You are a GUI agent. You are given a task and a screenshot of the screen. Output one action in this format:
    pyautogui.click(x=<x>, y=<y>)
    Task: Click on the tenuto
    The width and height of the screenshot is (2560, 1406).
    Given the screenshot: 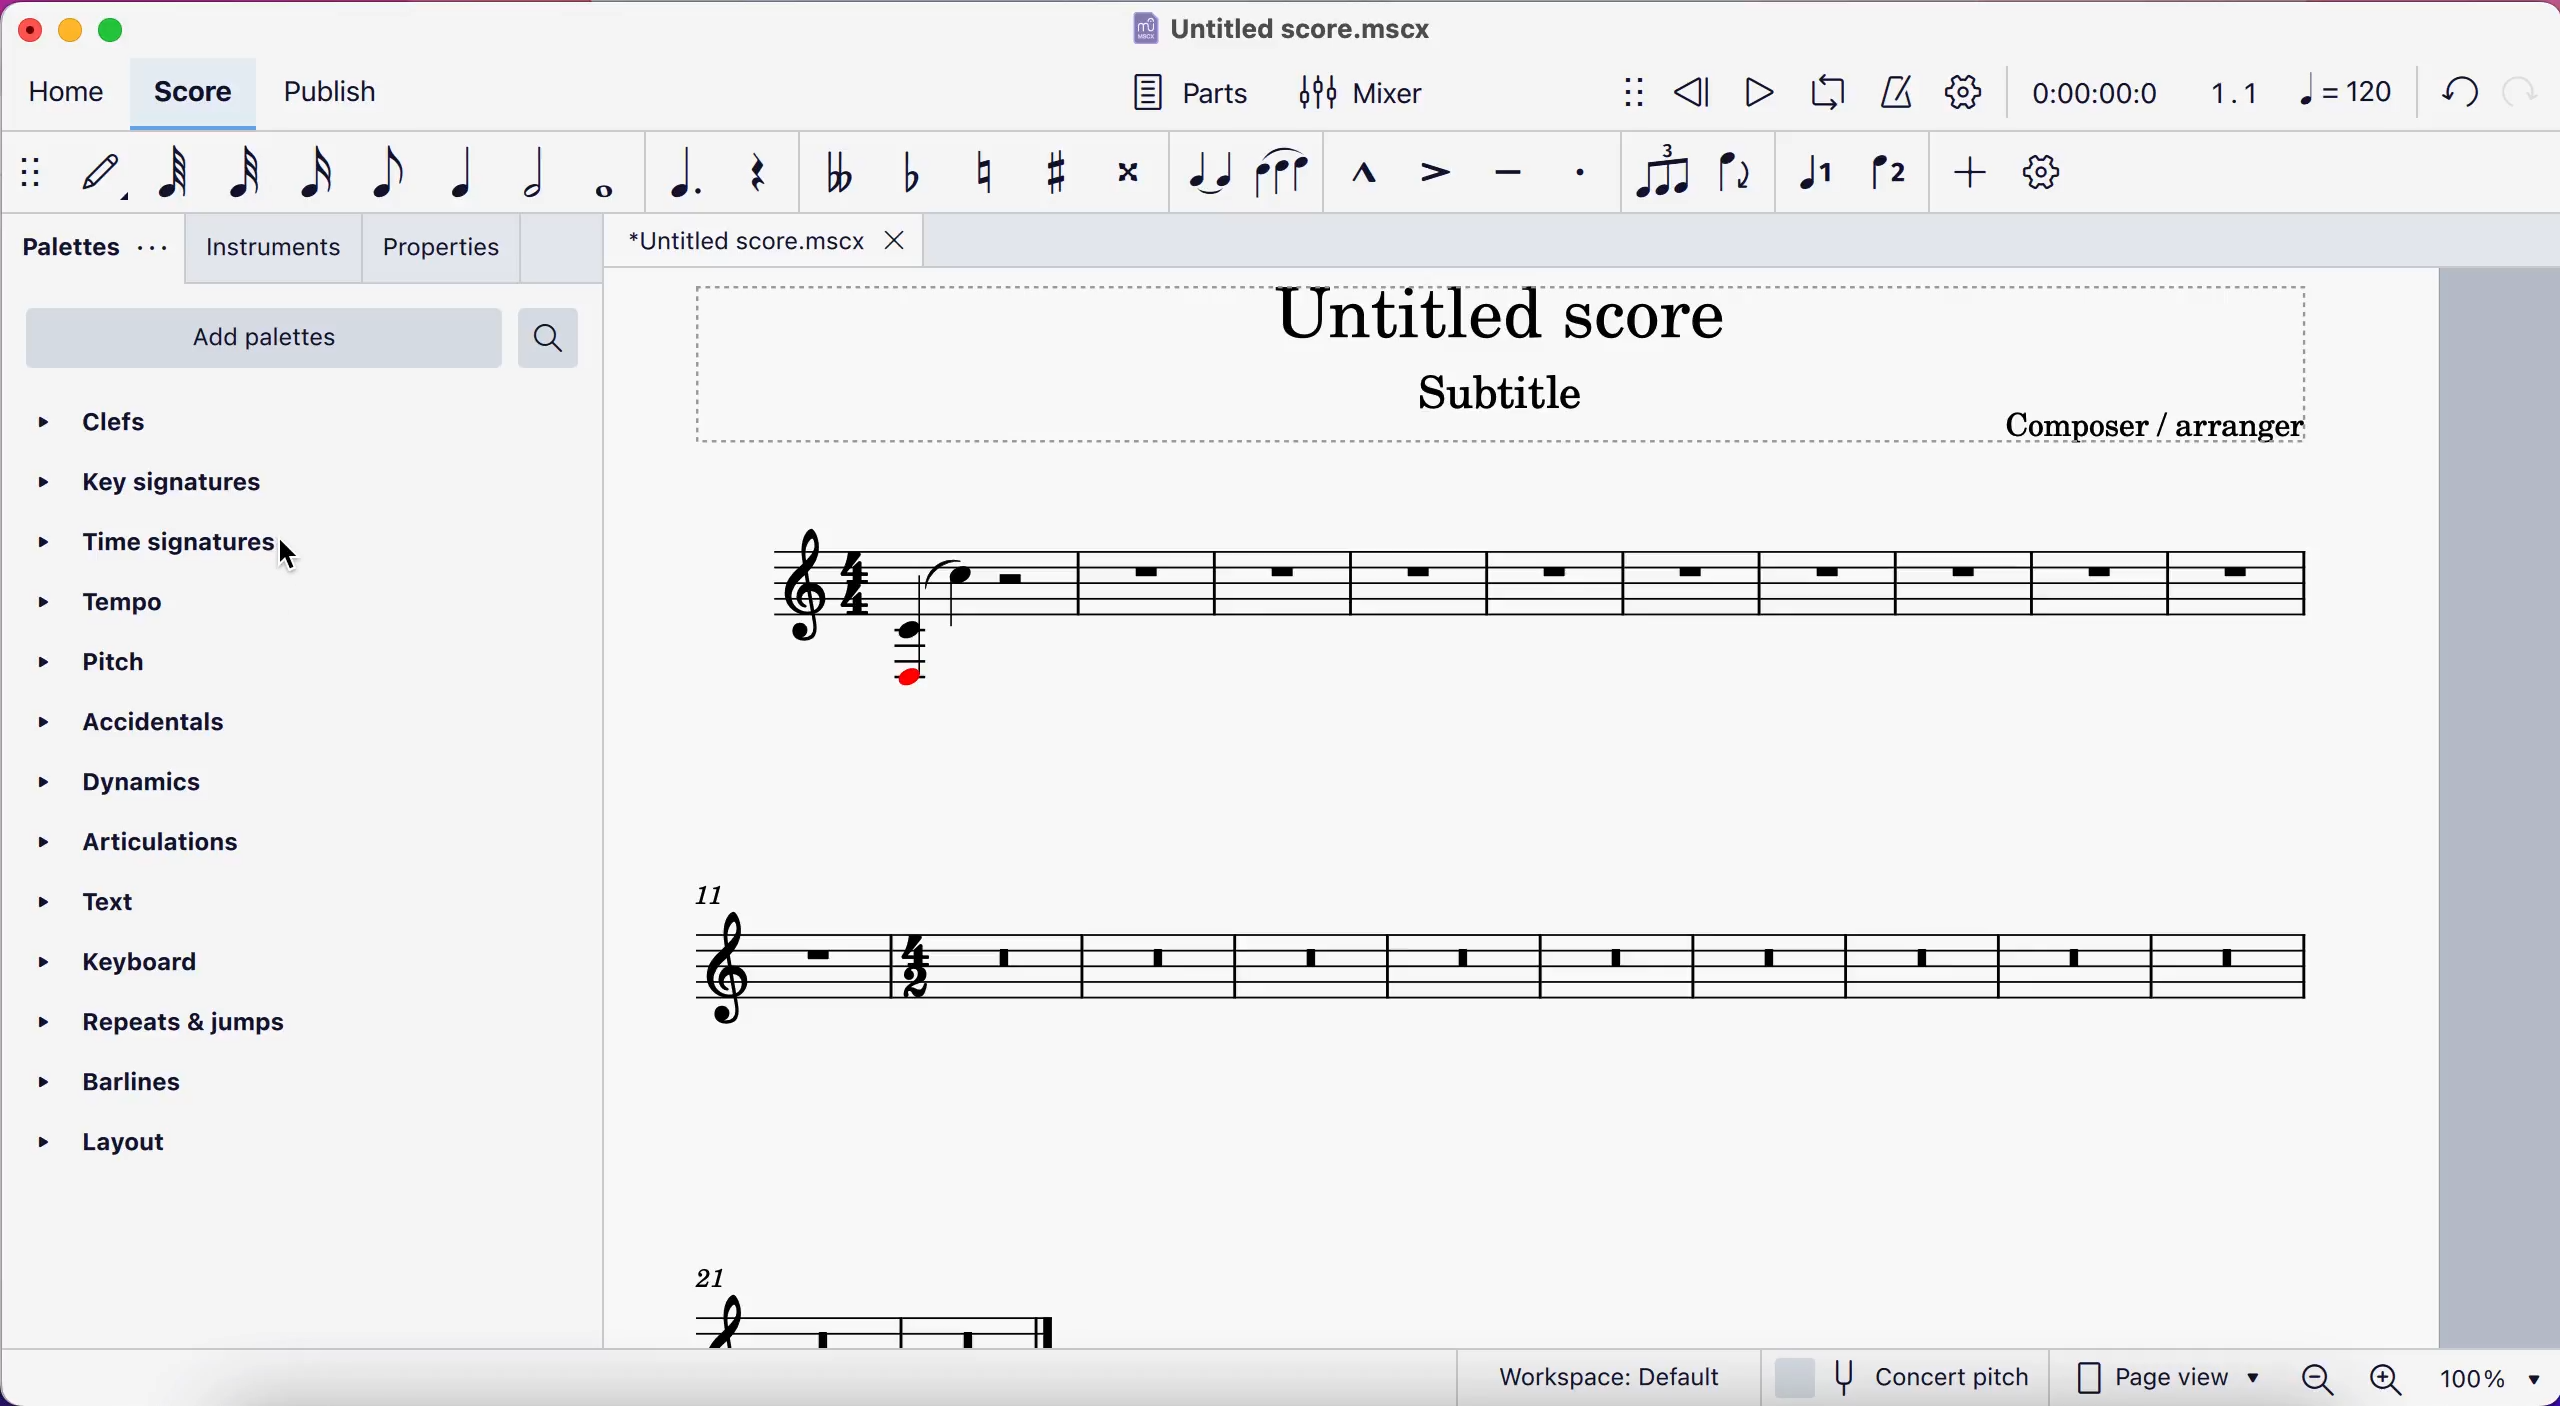 What is the action you would take?
    pyautogui.click(x=1501, y=172)
    